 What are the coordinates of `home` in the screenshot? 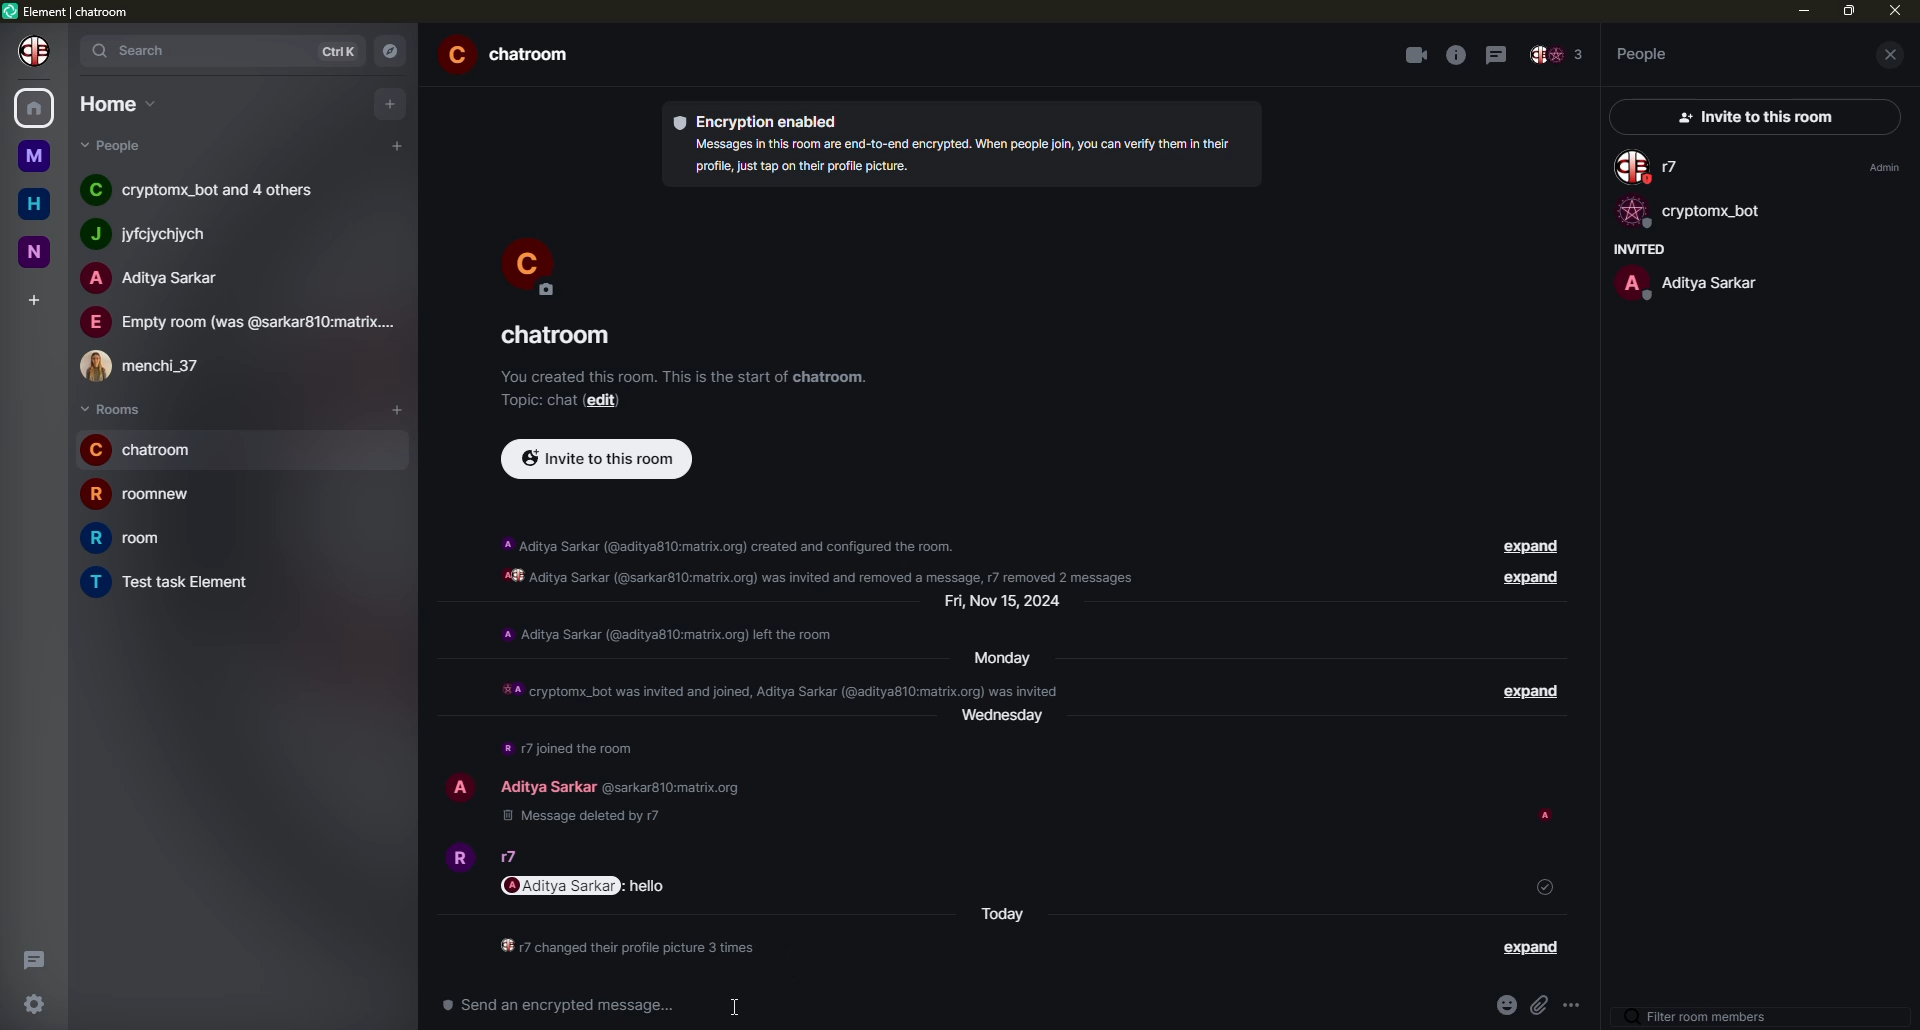 It's located at (36, 105).